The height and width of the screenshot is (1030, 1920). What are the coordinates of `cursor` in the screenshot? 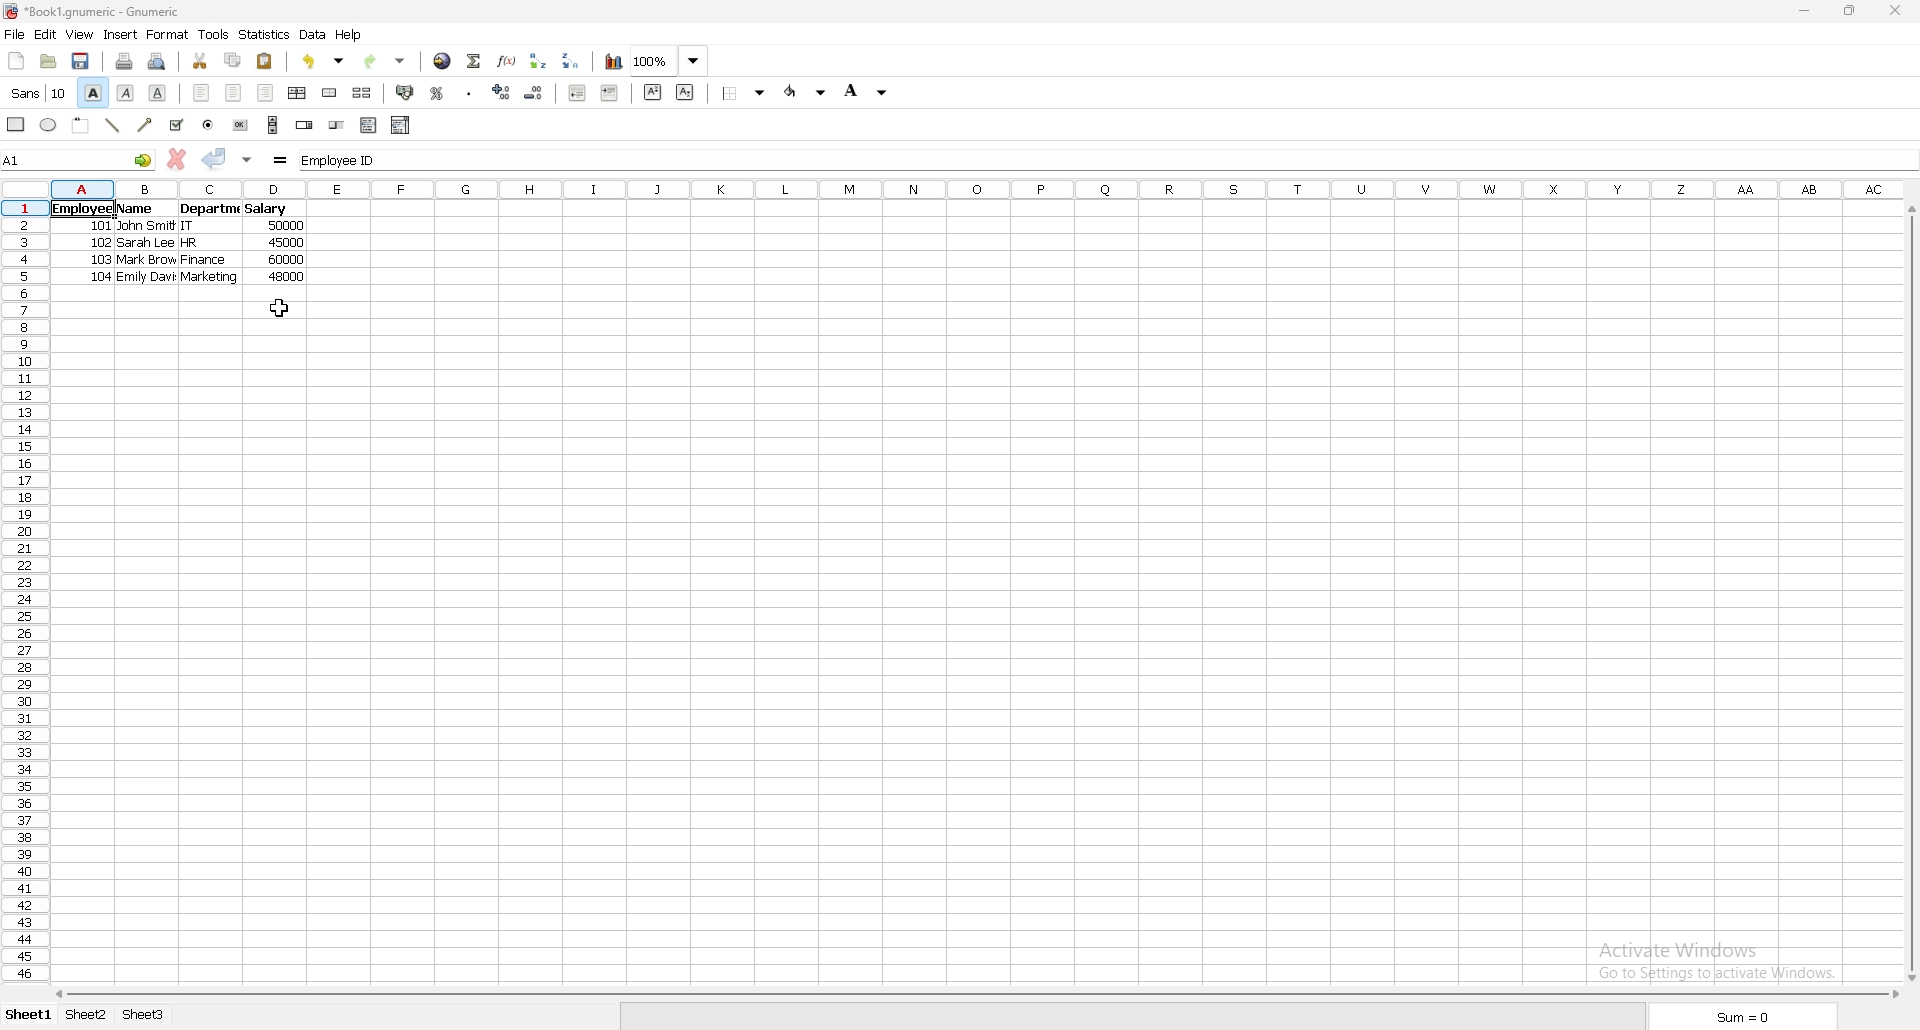 It's located at (277, 308).